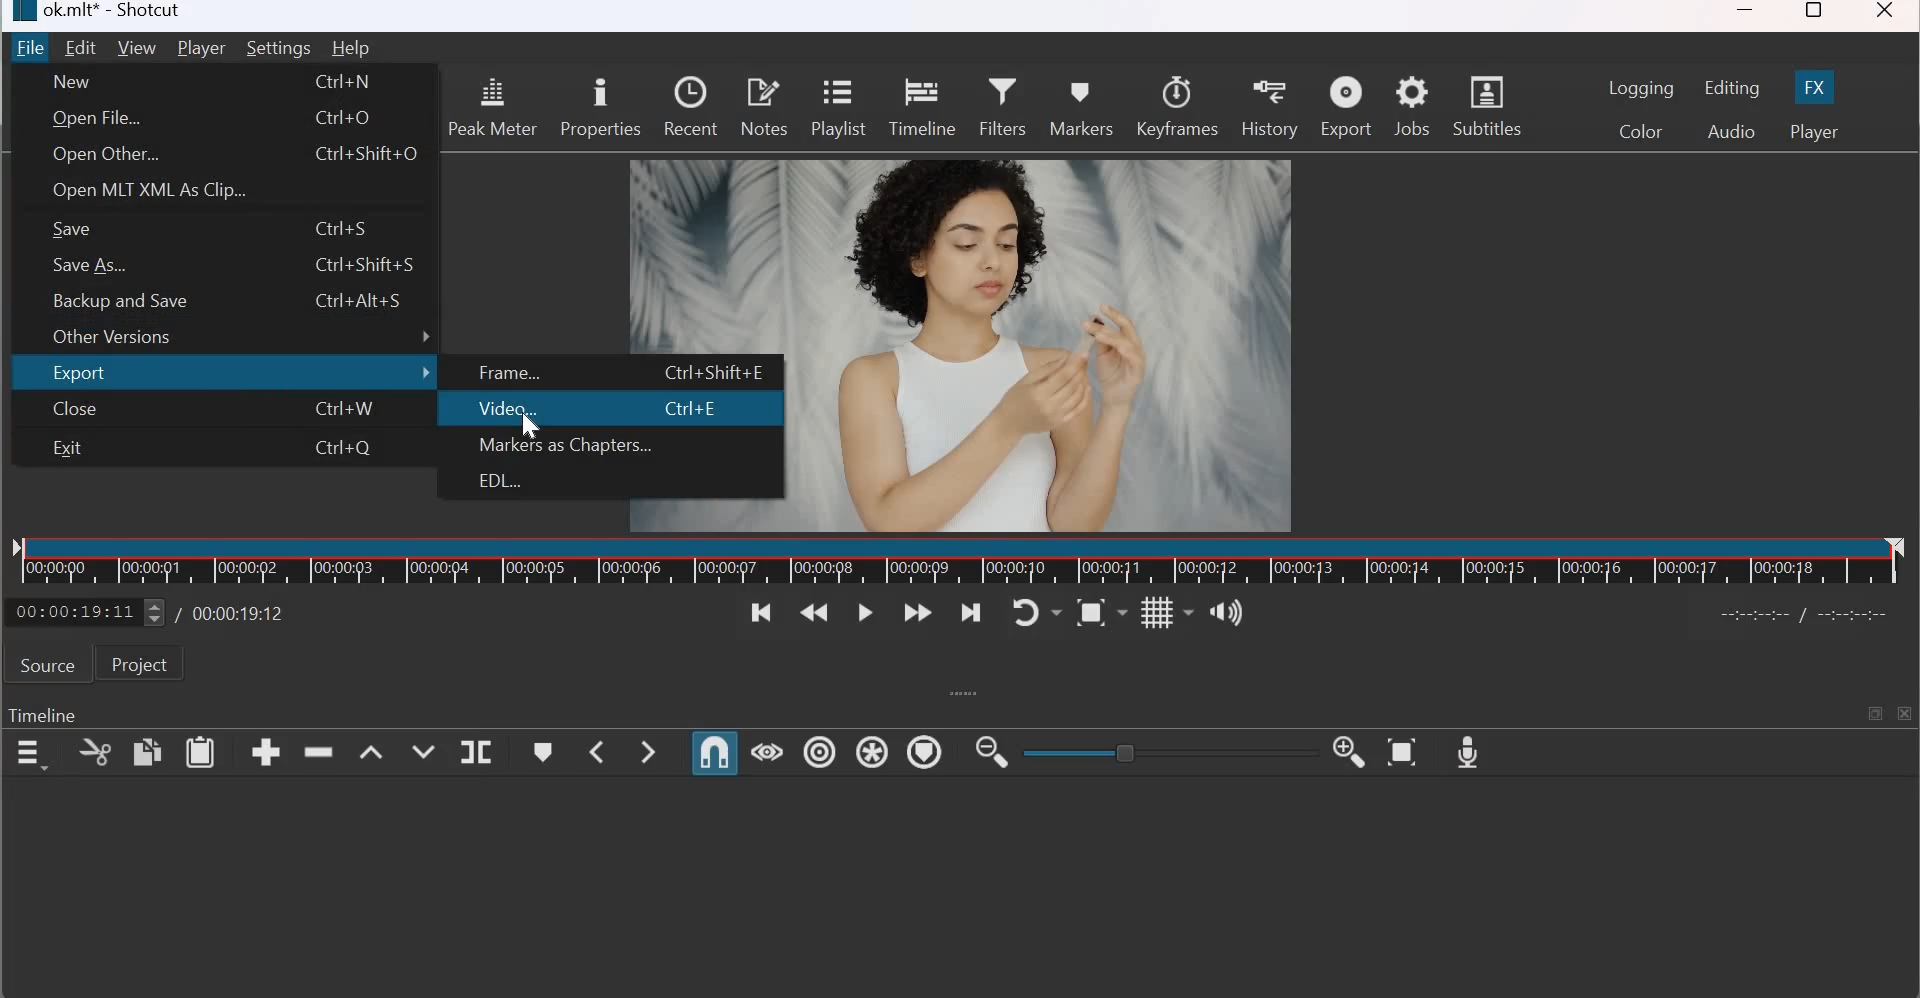 This screenshot has height=998, width=1920. Describe the element at coordinates (497, 481) in the screenshot. I see `EDL` at that location.